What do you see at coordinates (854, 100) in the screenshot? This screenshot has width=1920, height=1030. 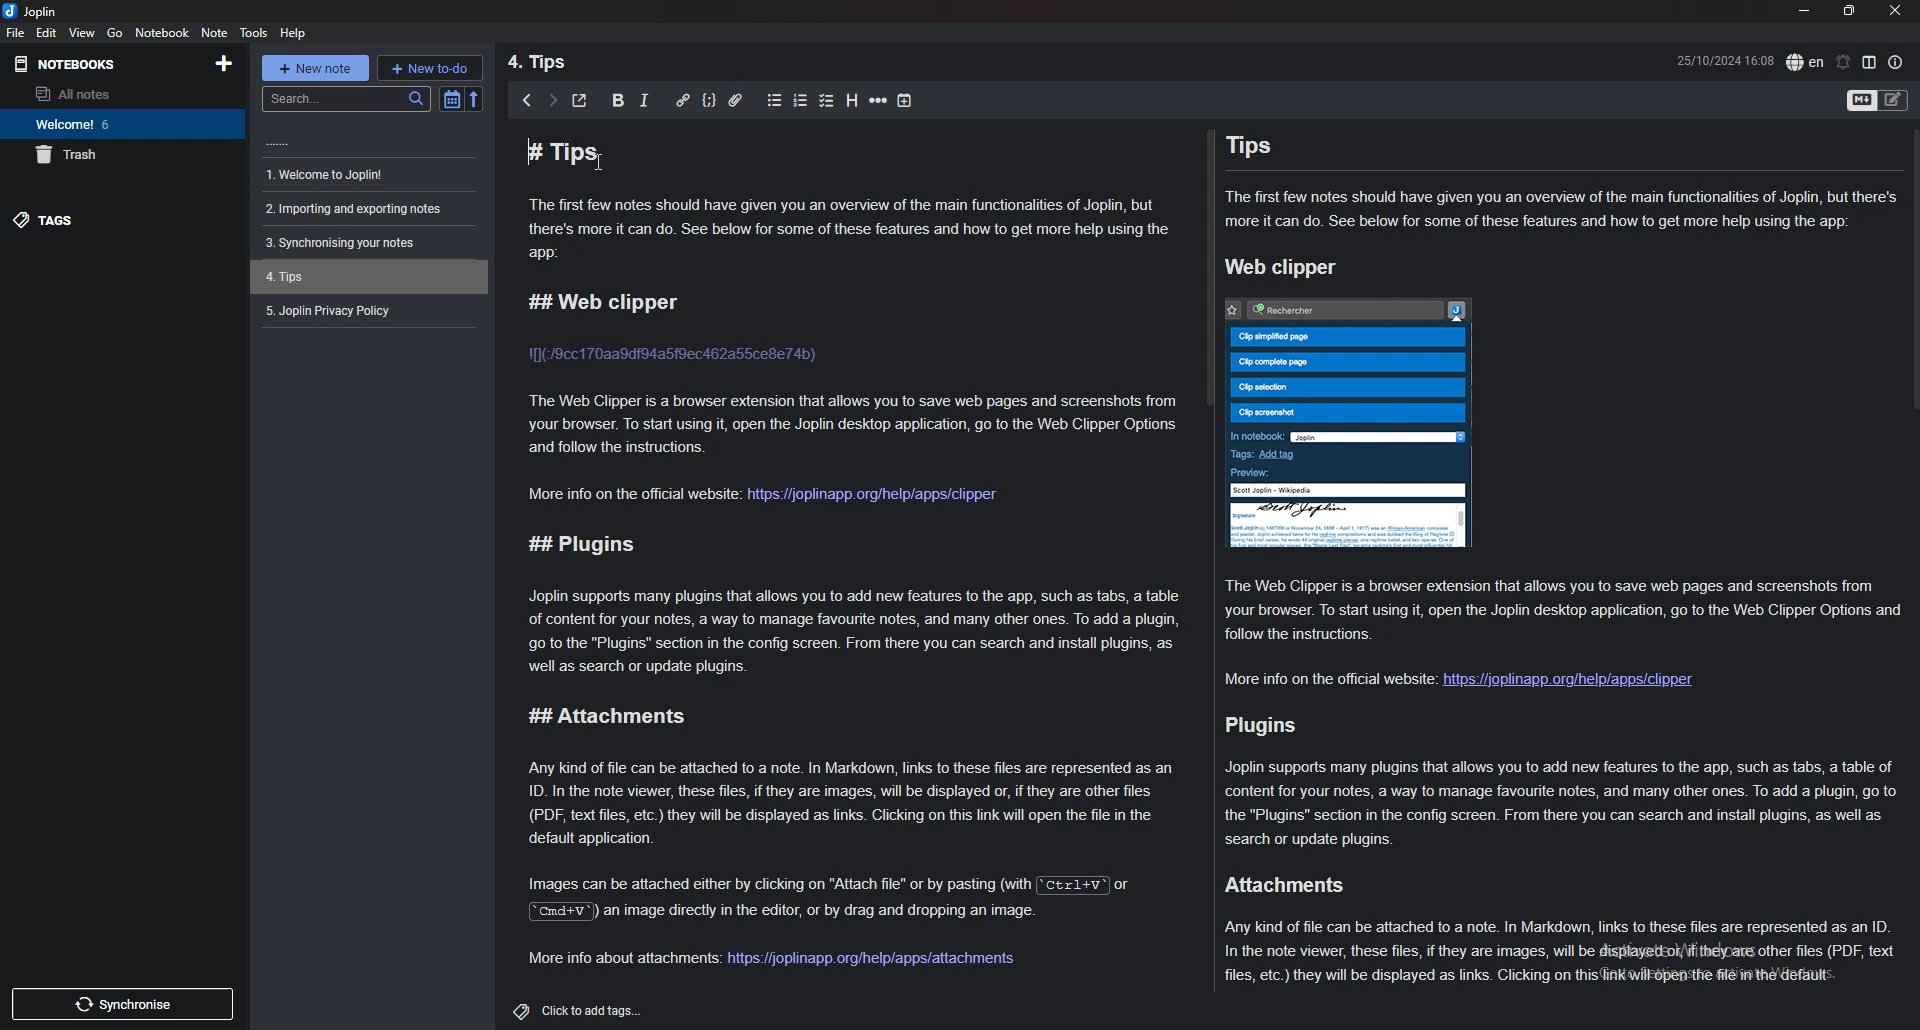 I see `heading` at bounding box center [854, 100].